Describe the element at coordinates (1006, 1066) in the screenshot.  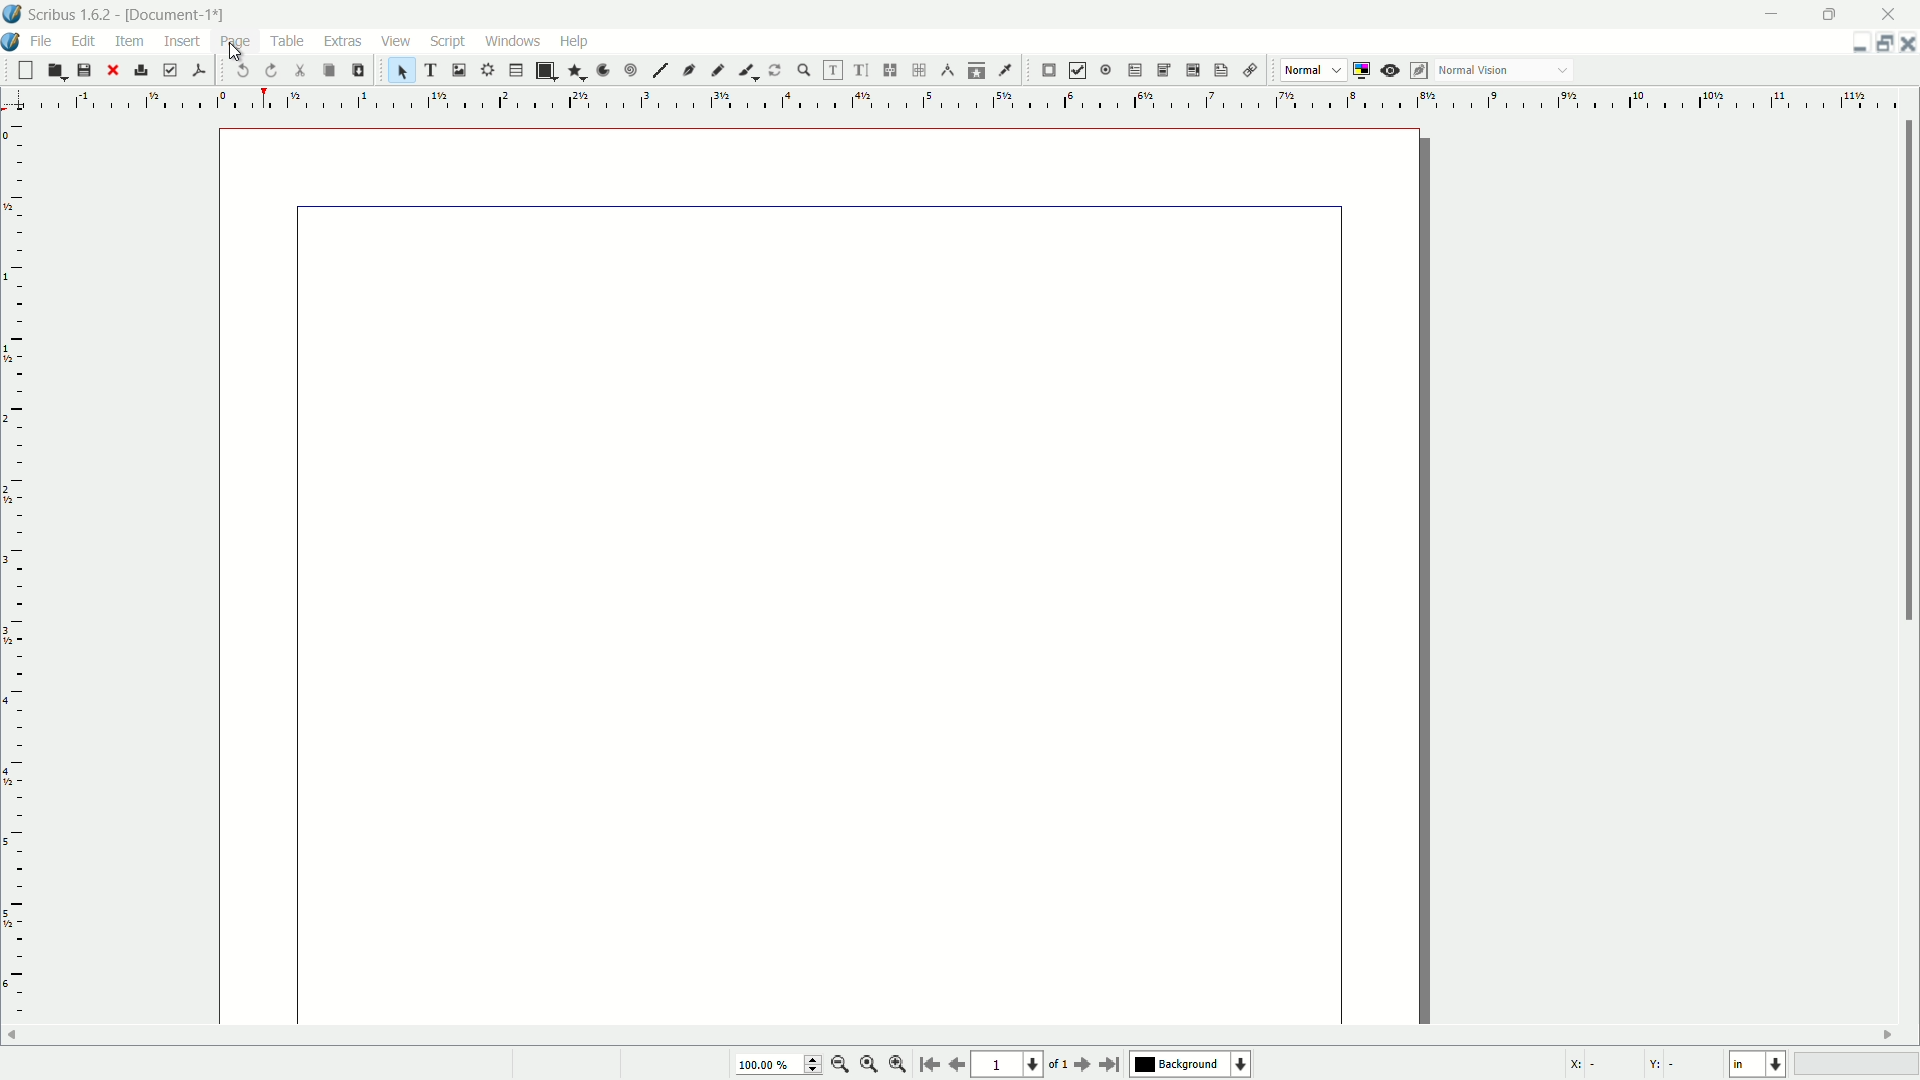
I see `current page number` at that location.